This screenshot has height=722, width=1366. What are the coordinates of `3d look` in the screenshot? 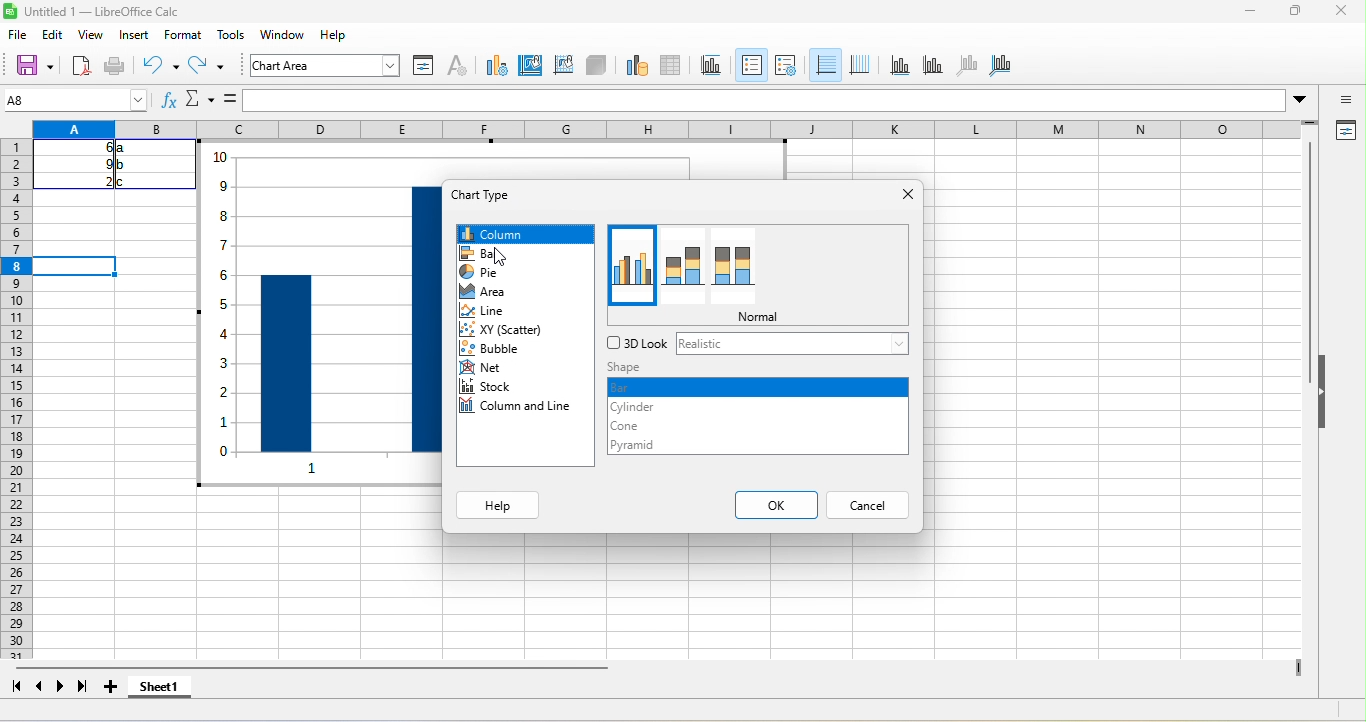 It's located at (637, 345).